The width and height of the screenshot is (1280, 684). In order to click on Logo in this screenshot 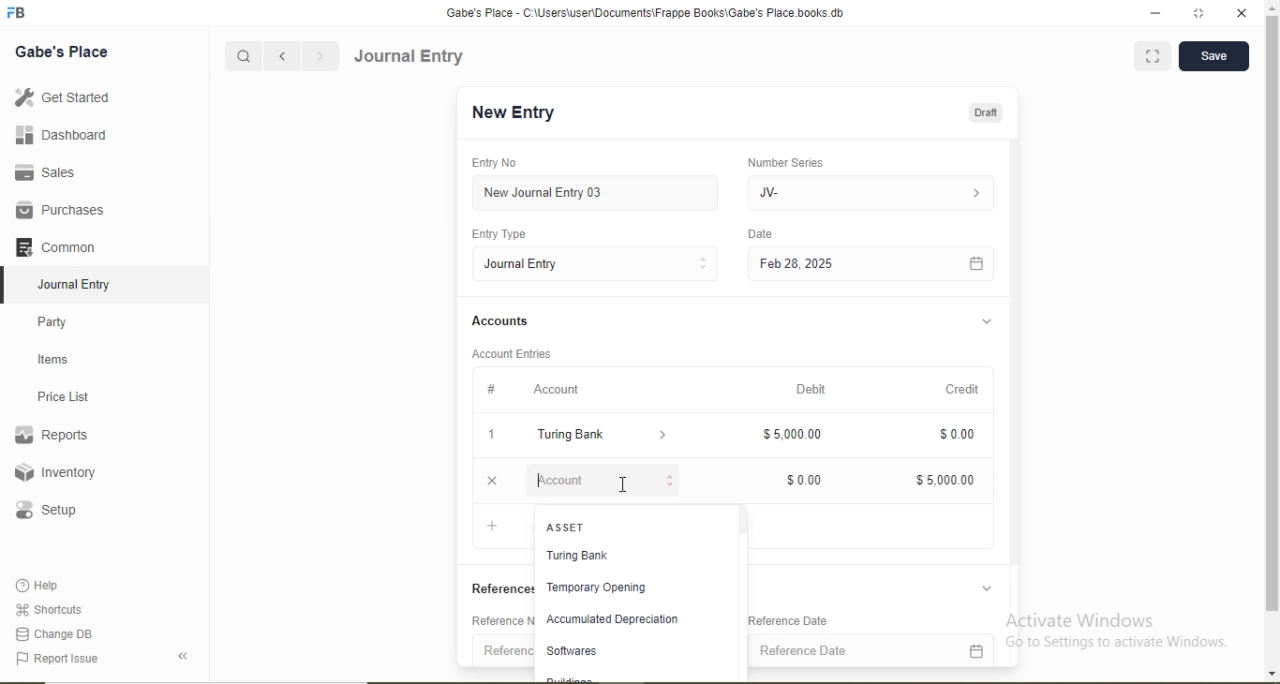, I will do `click(17, 13)`.